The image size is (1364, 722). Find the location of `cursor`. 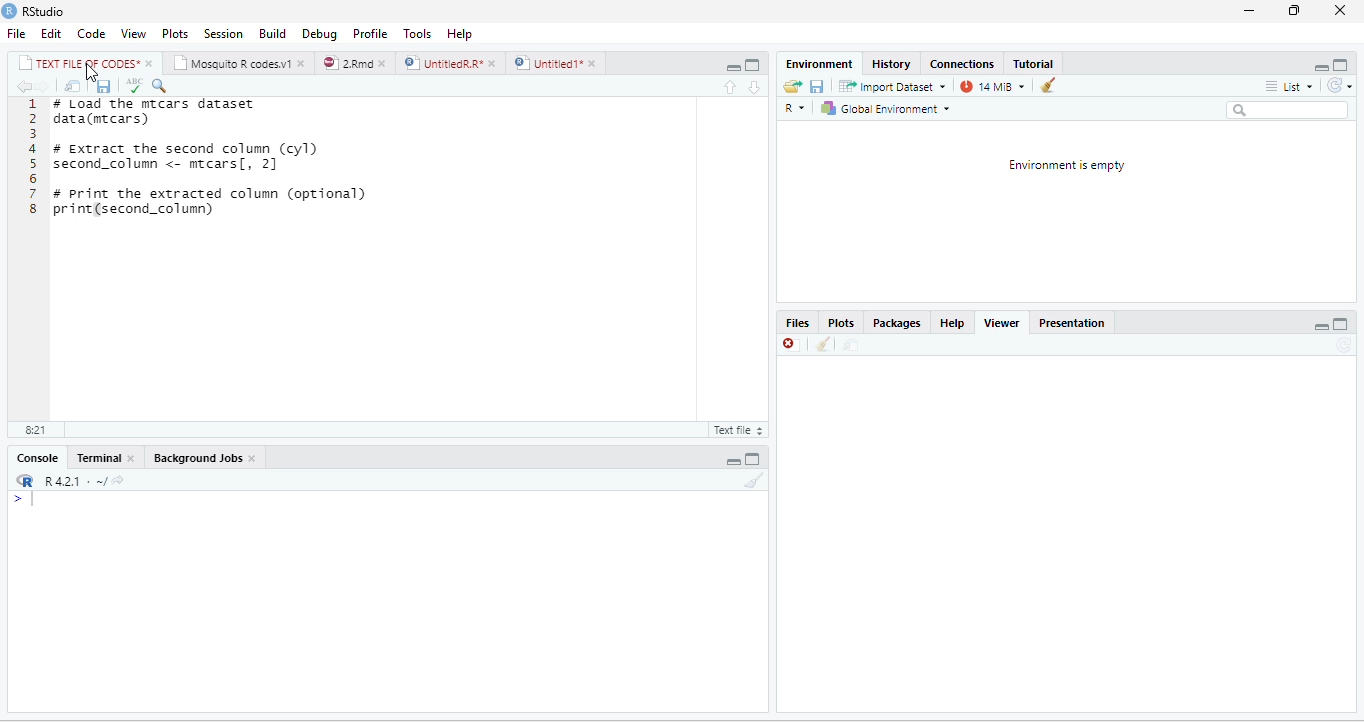

cursor is located at coordinates (92, 73).